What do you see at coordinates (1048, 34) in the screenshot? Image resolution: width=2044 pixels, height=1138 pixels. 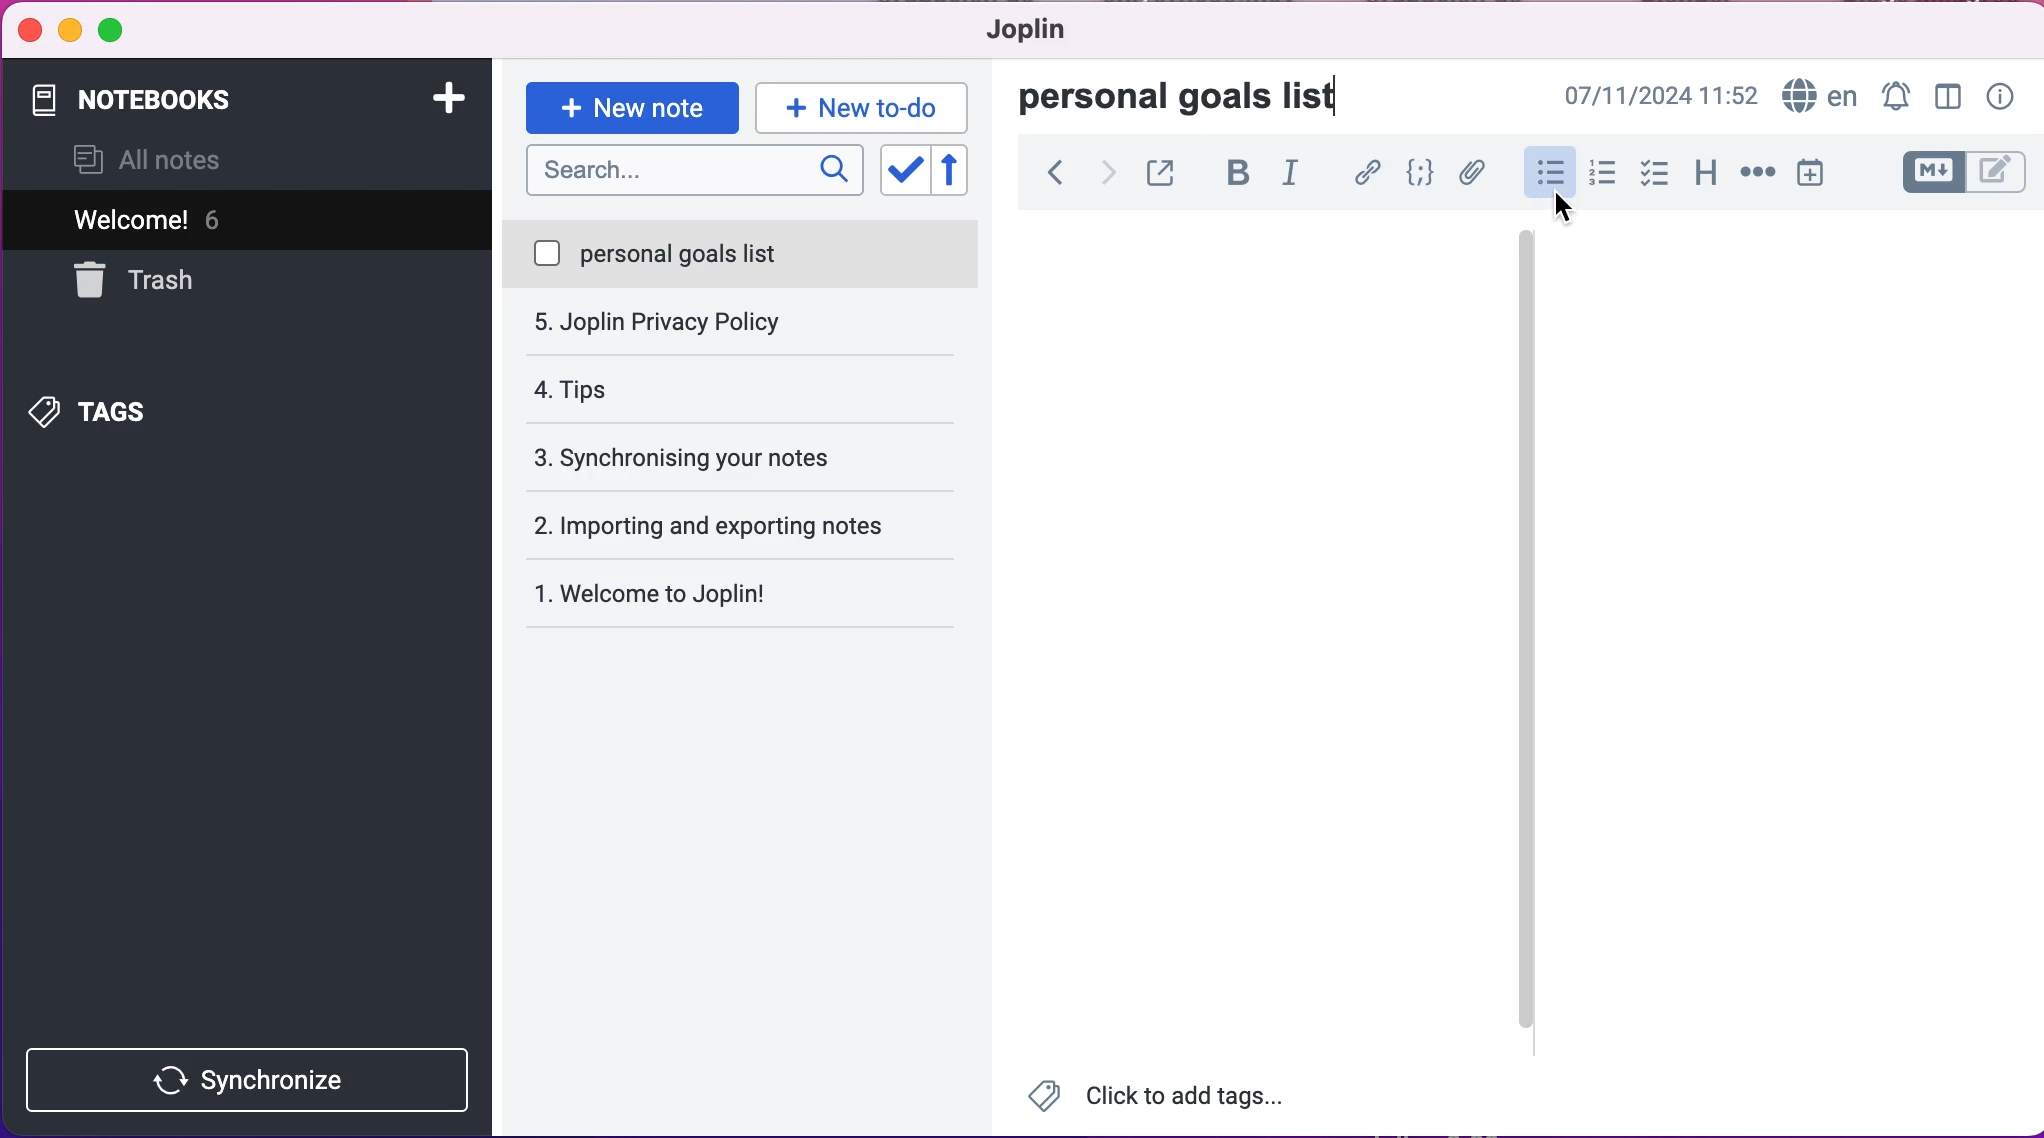 I see `joplin` at bounding box center [1048, 34].